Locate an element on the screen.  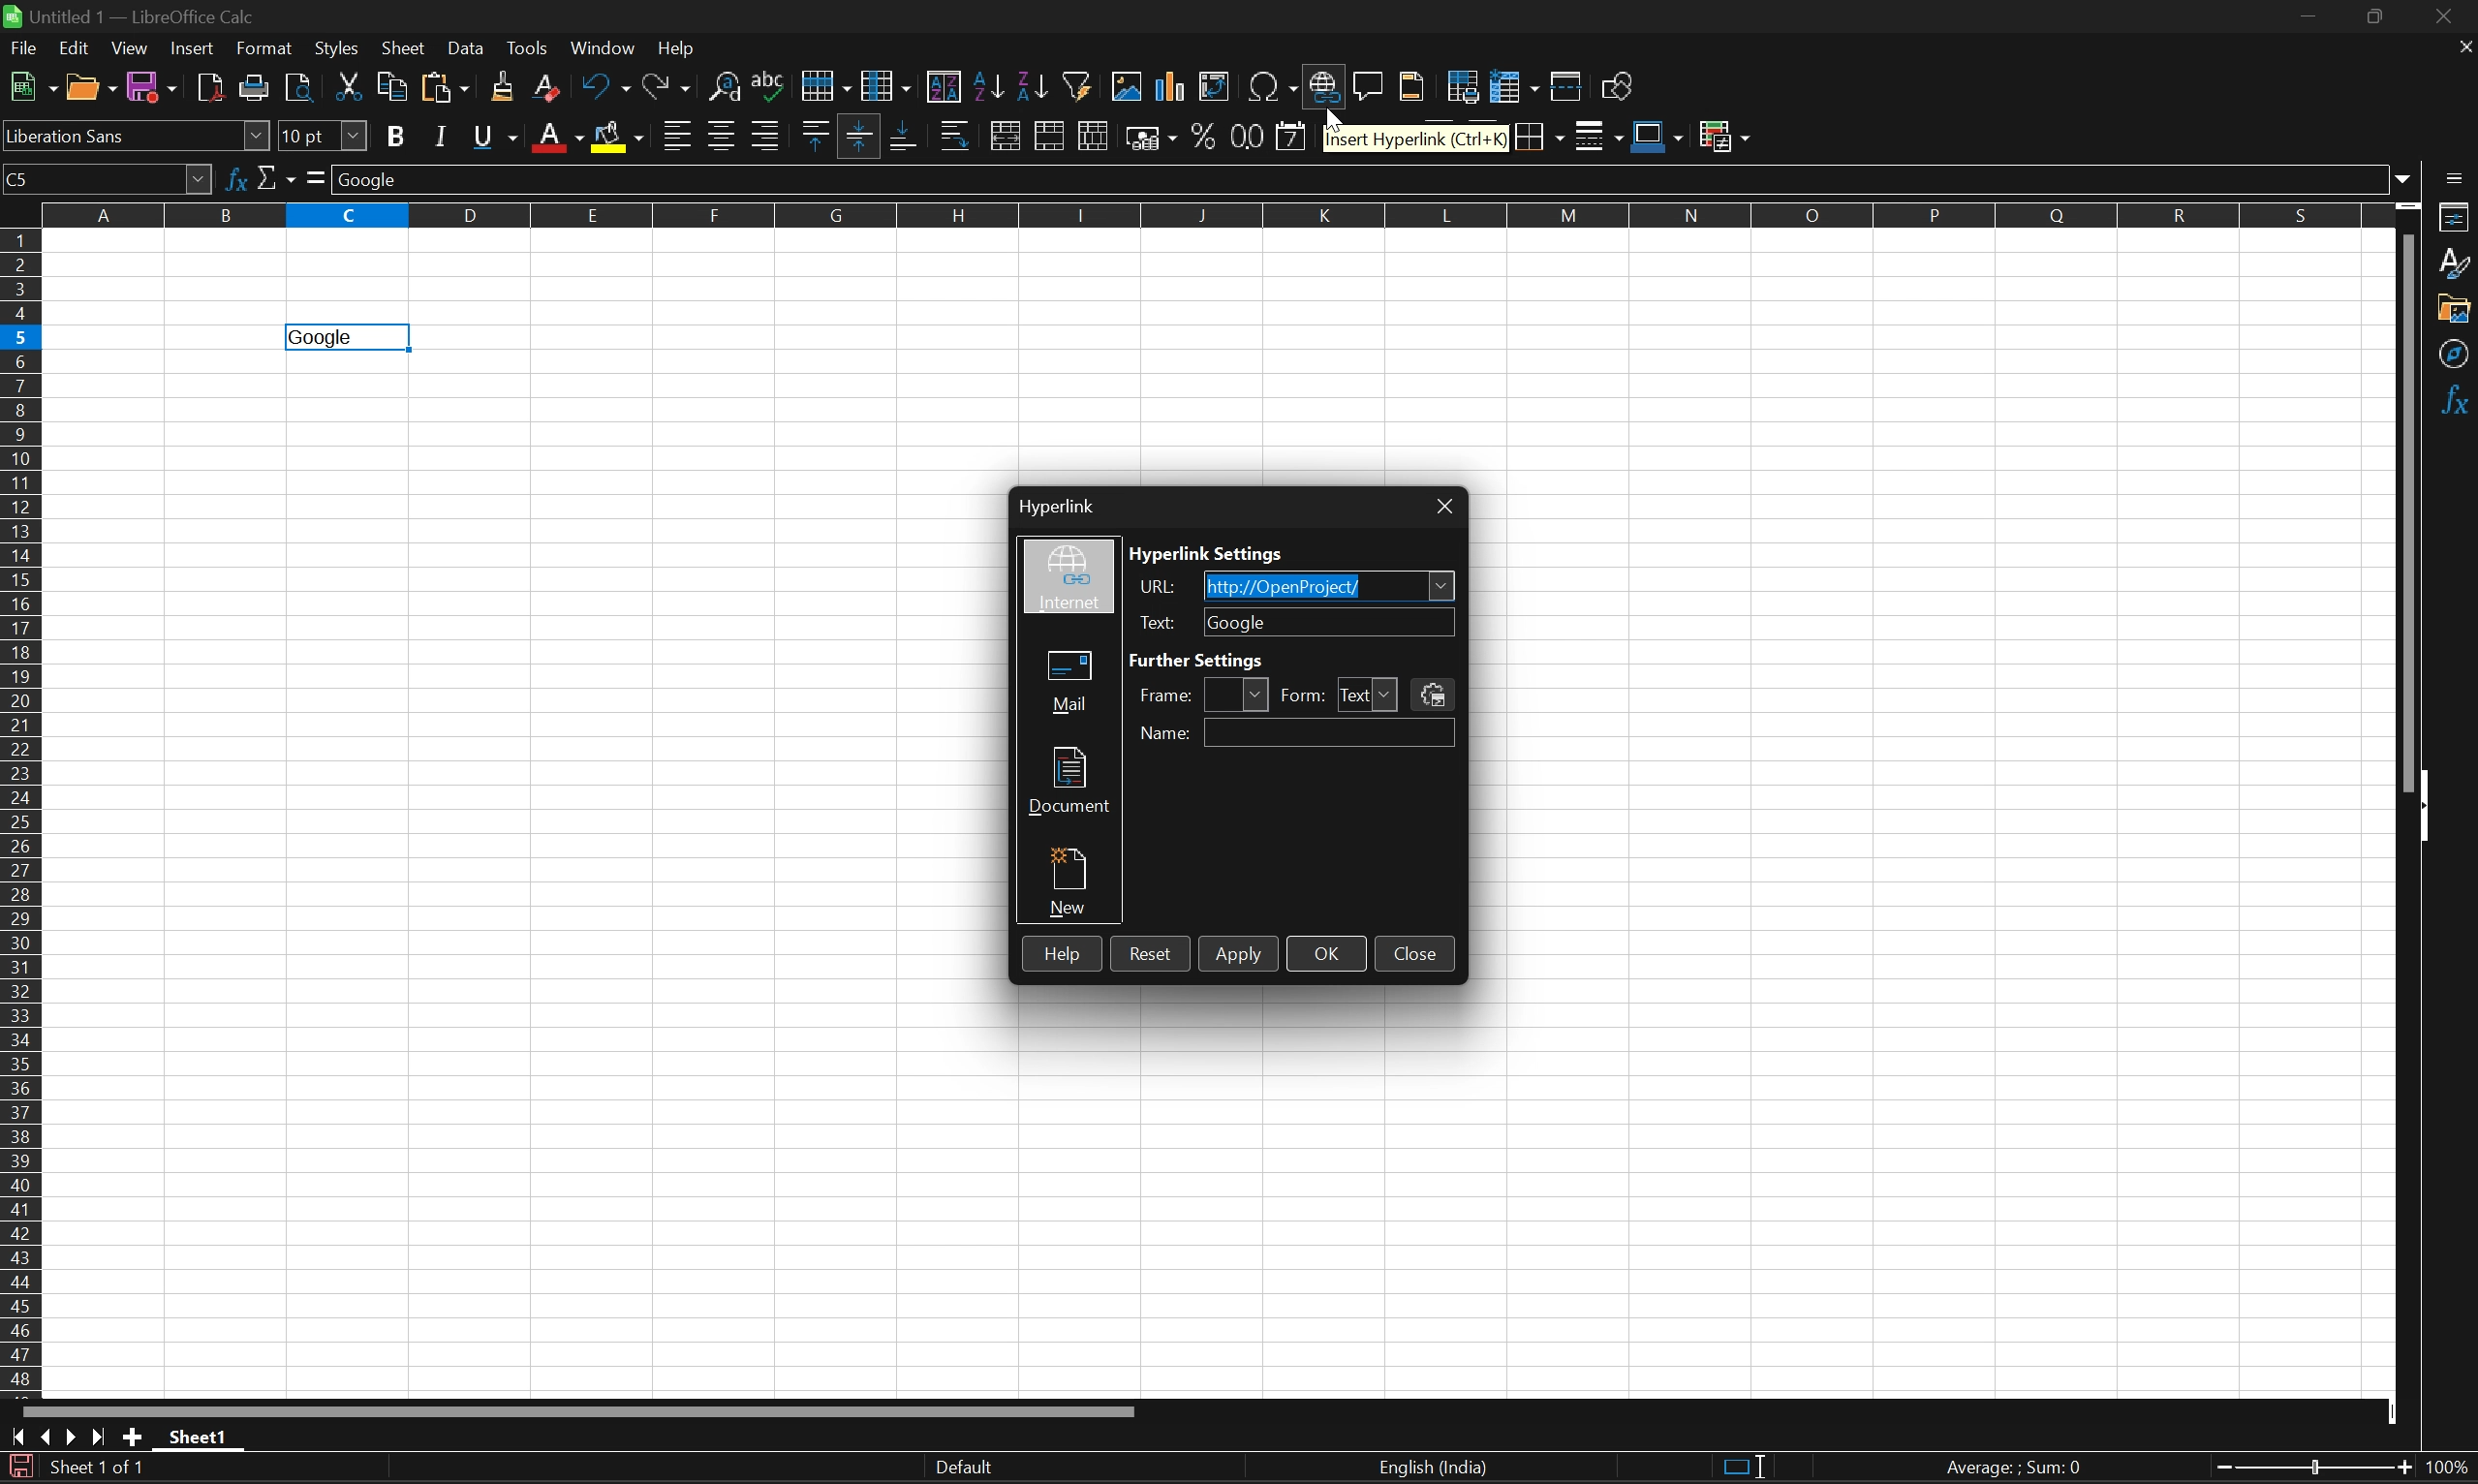
Close is located at coordinates (1443, 507).